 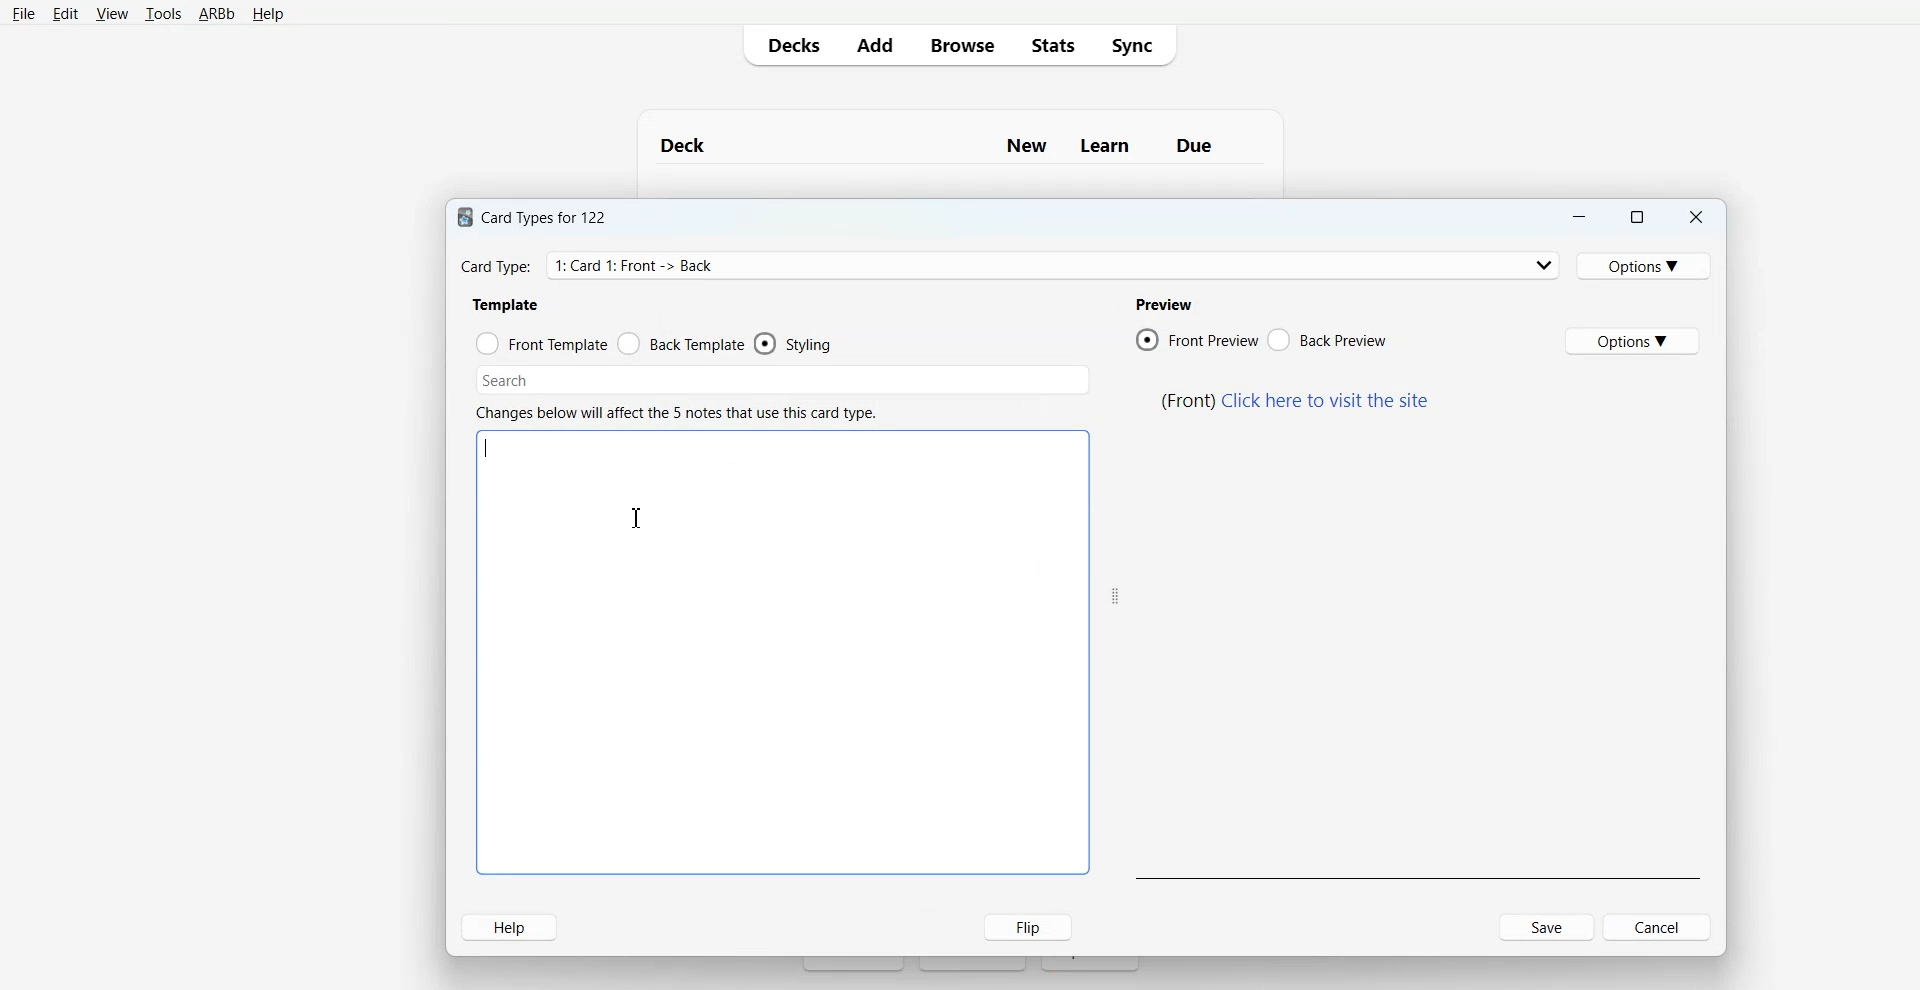 I want to click on Sync, so click(x=1137, y=43).